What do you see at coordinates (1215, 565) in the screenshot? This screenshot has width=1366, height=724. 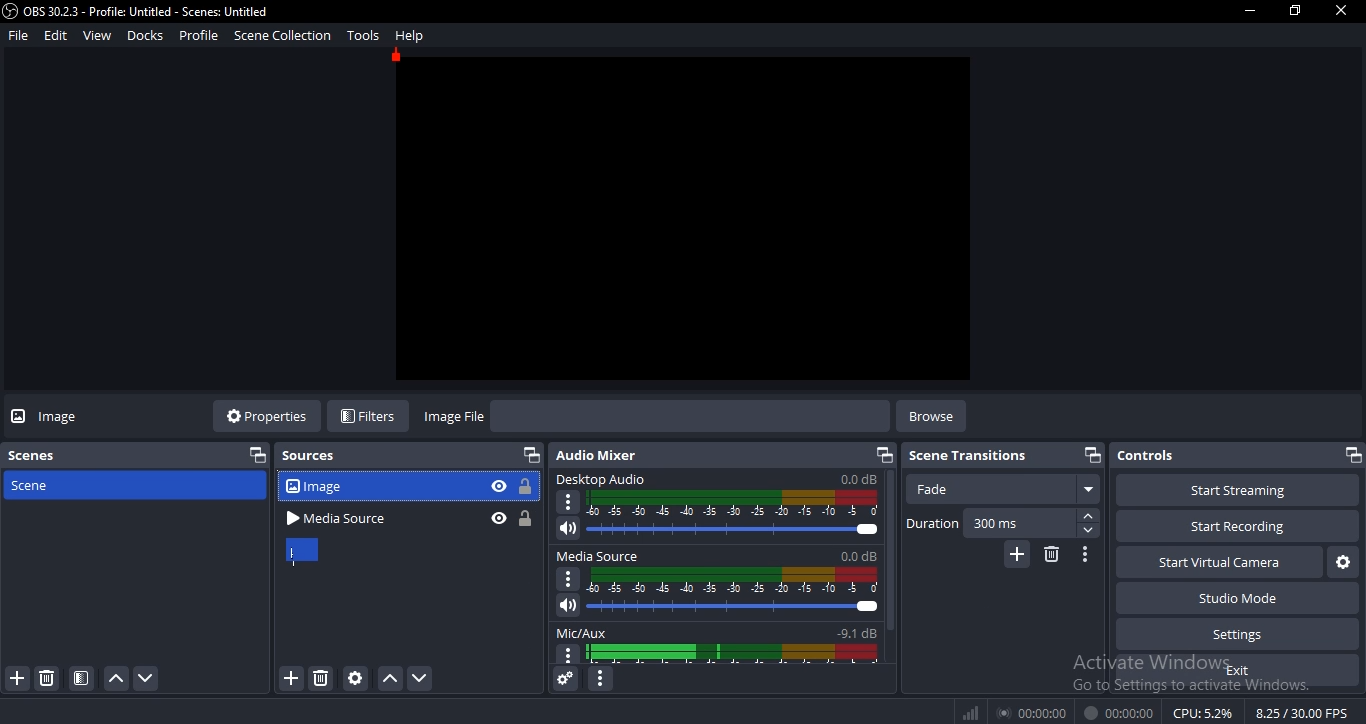 I see `start virtual camera` at bounding box center [1215, 565].